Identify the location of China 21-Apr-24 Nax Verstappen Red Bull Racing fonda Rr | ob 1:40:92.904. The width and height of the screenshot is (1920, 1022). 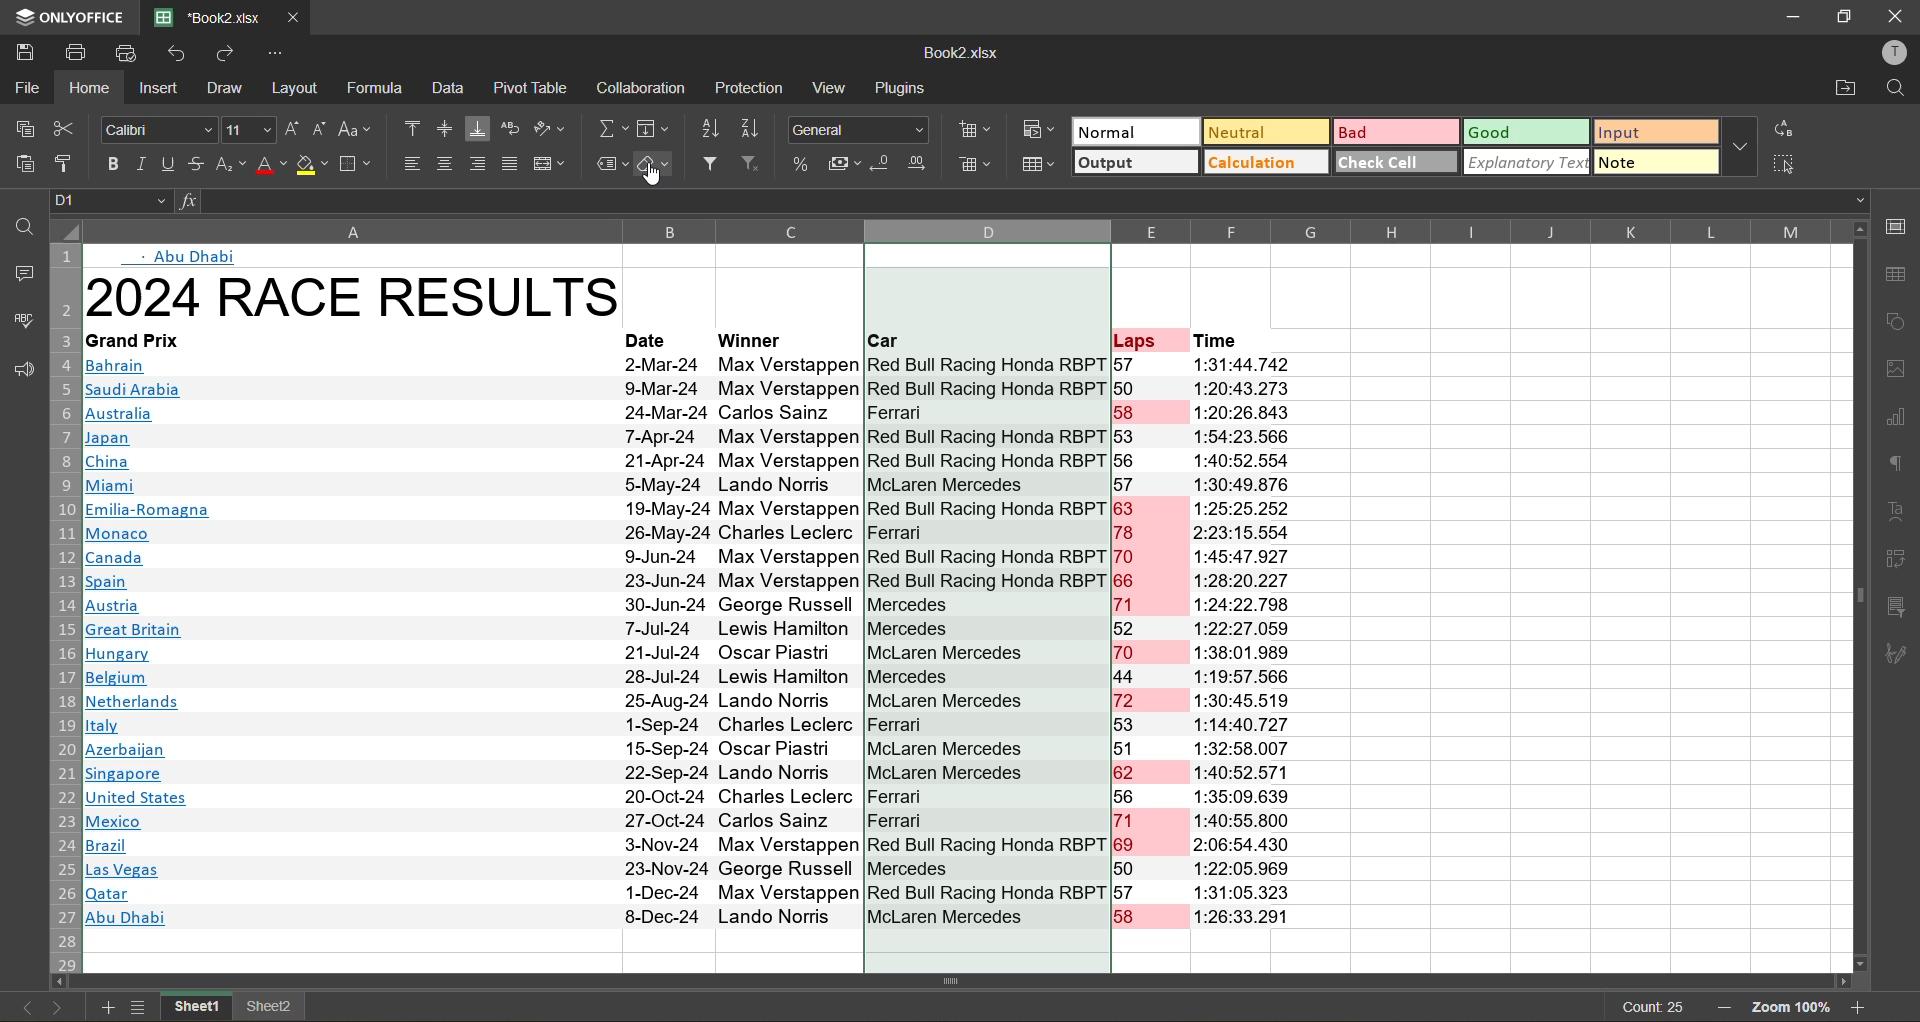
(692, 462).